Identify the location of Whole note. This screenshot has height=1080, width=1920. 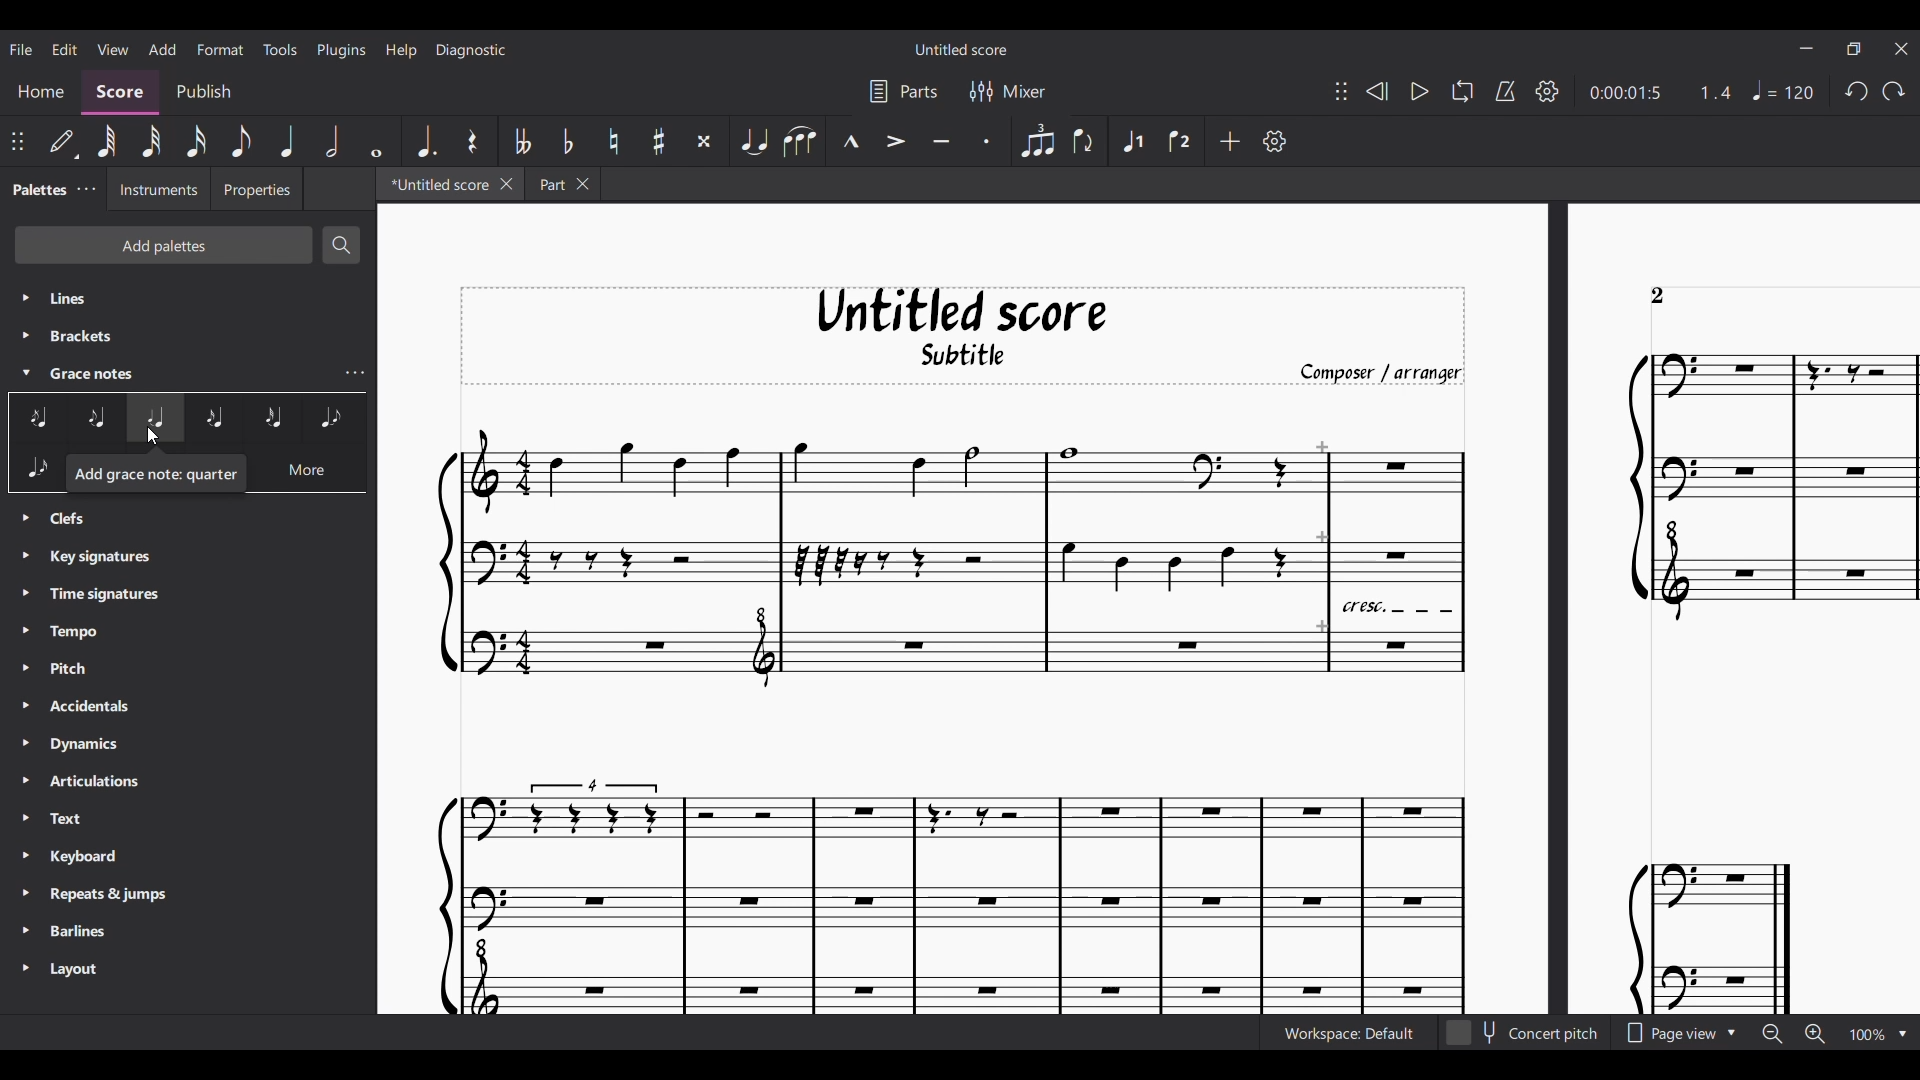
(376, 141).